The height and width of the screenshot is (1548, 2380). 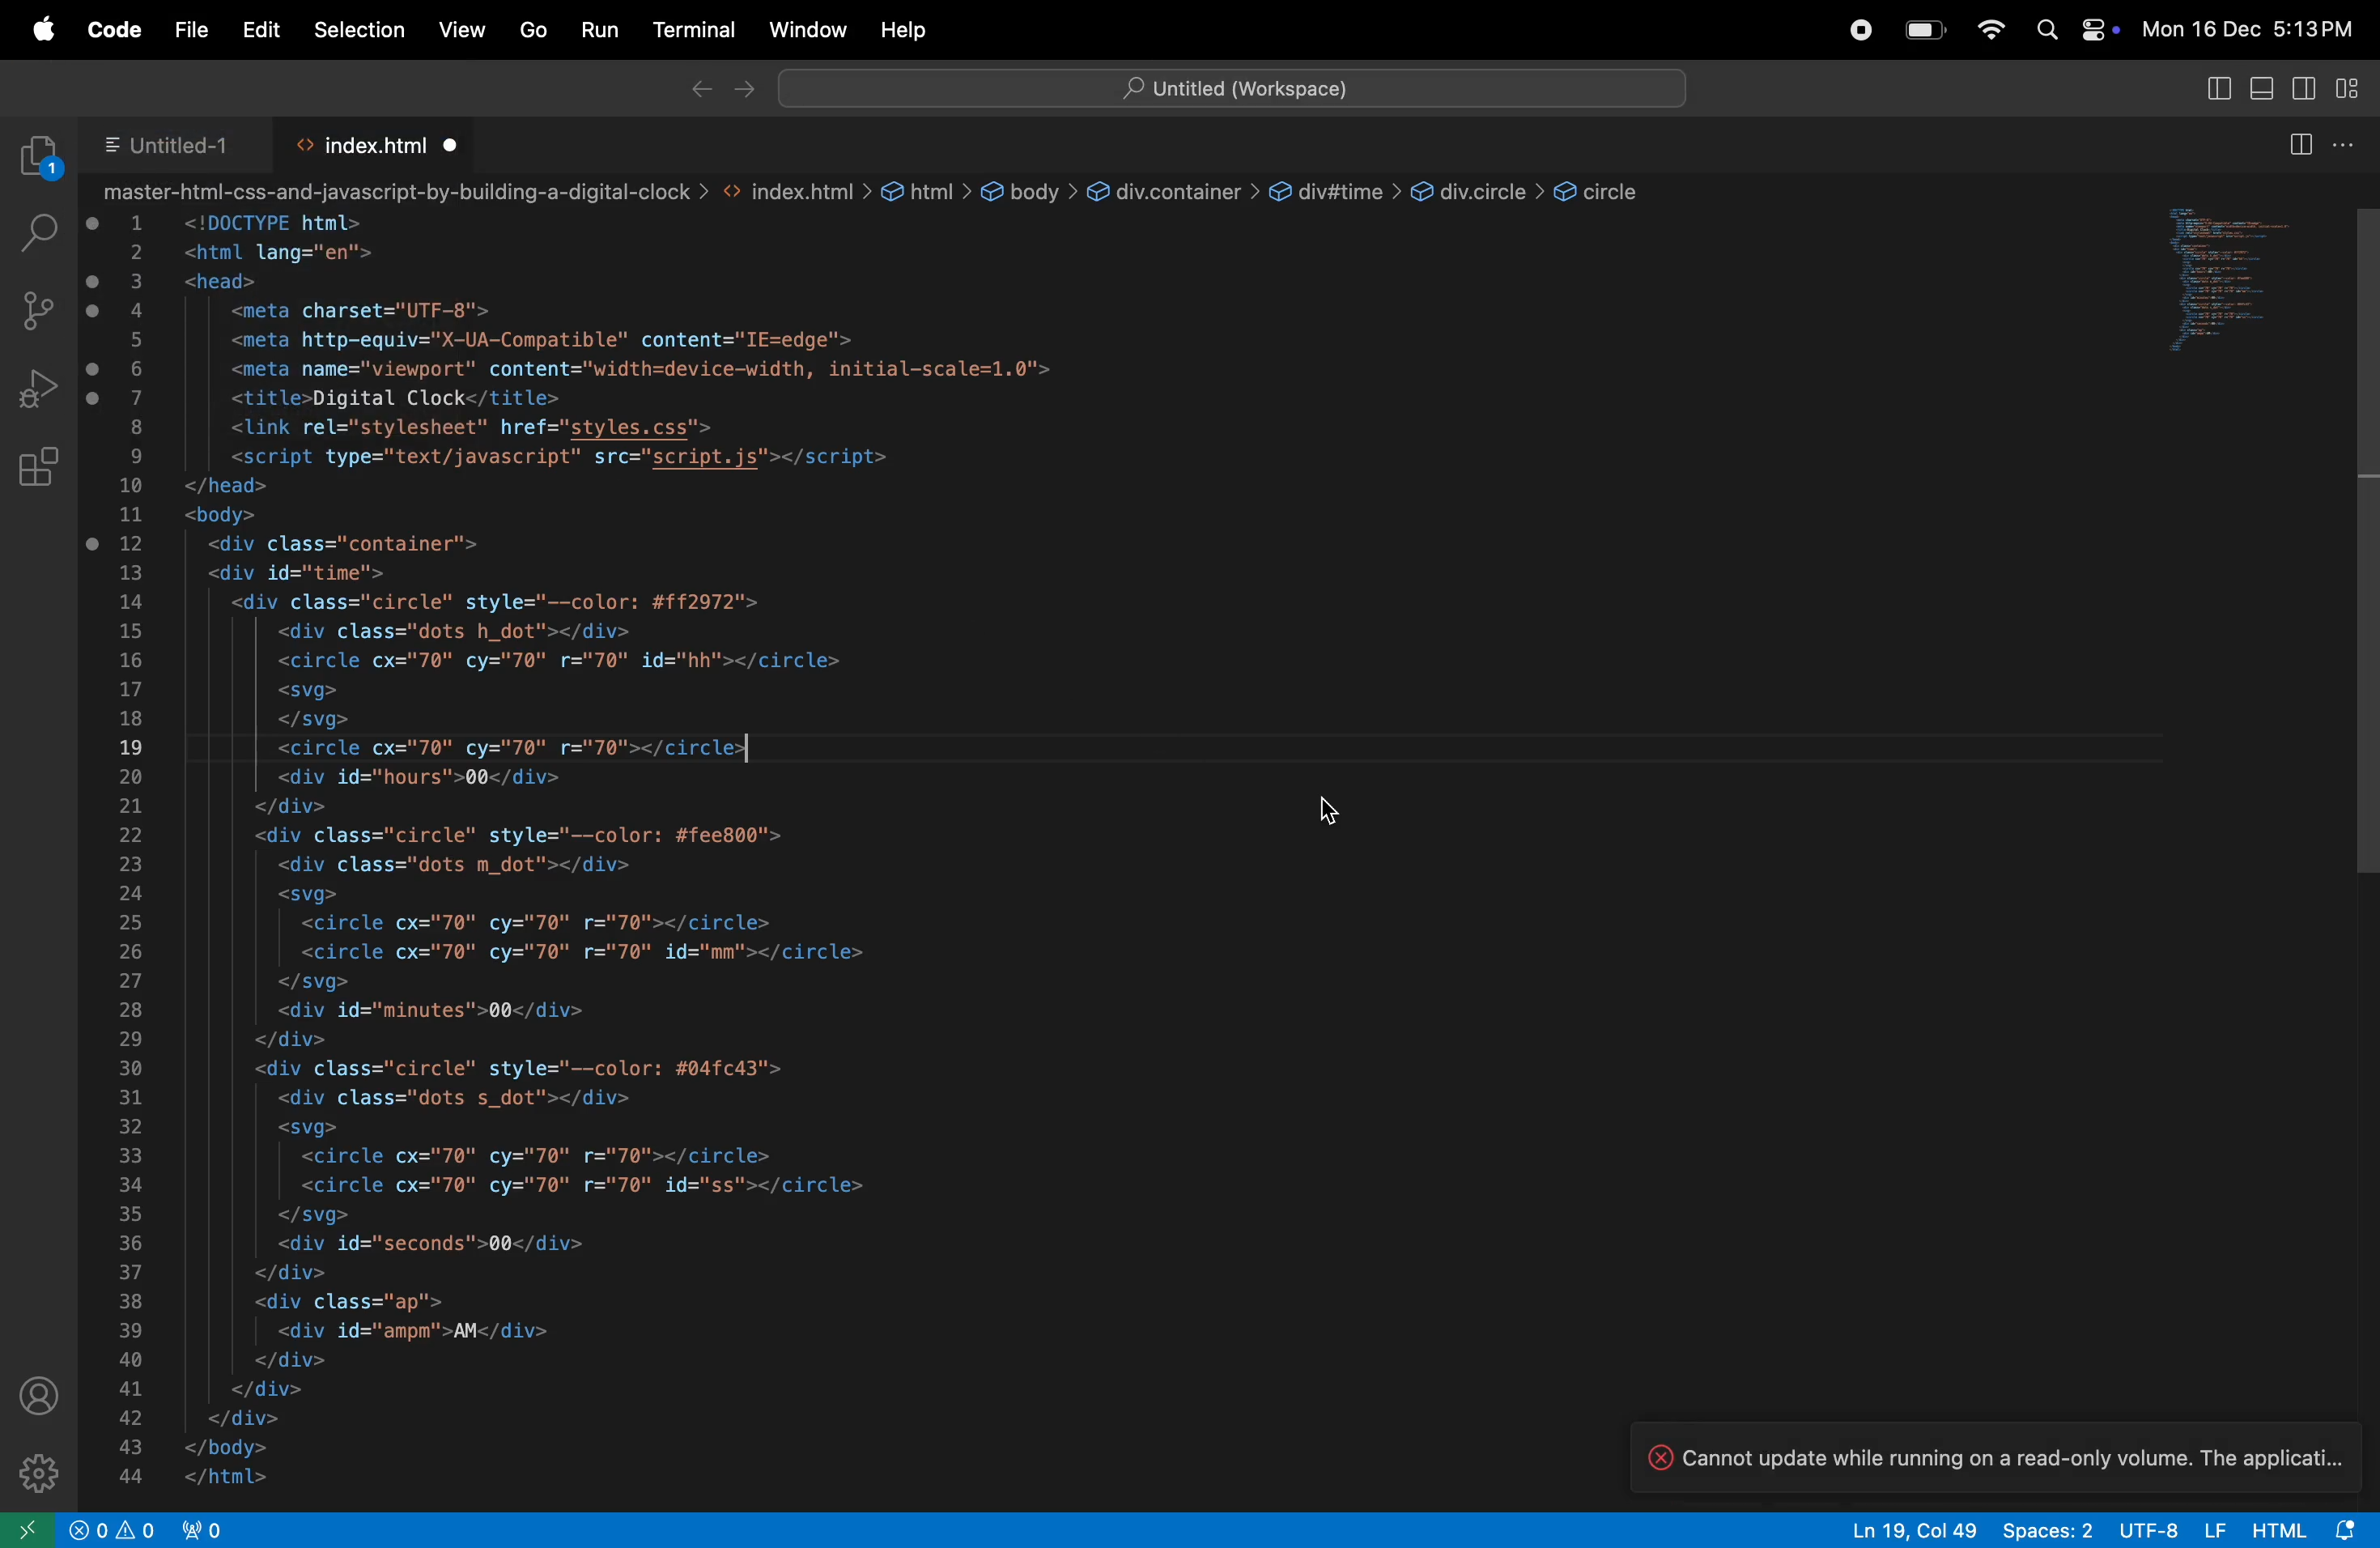 I want to click on </div>, so click(x=289, y=1038).